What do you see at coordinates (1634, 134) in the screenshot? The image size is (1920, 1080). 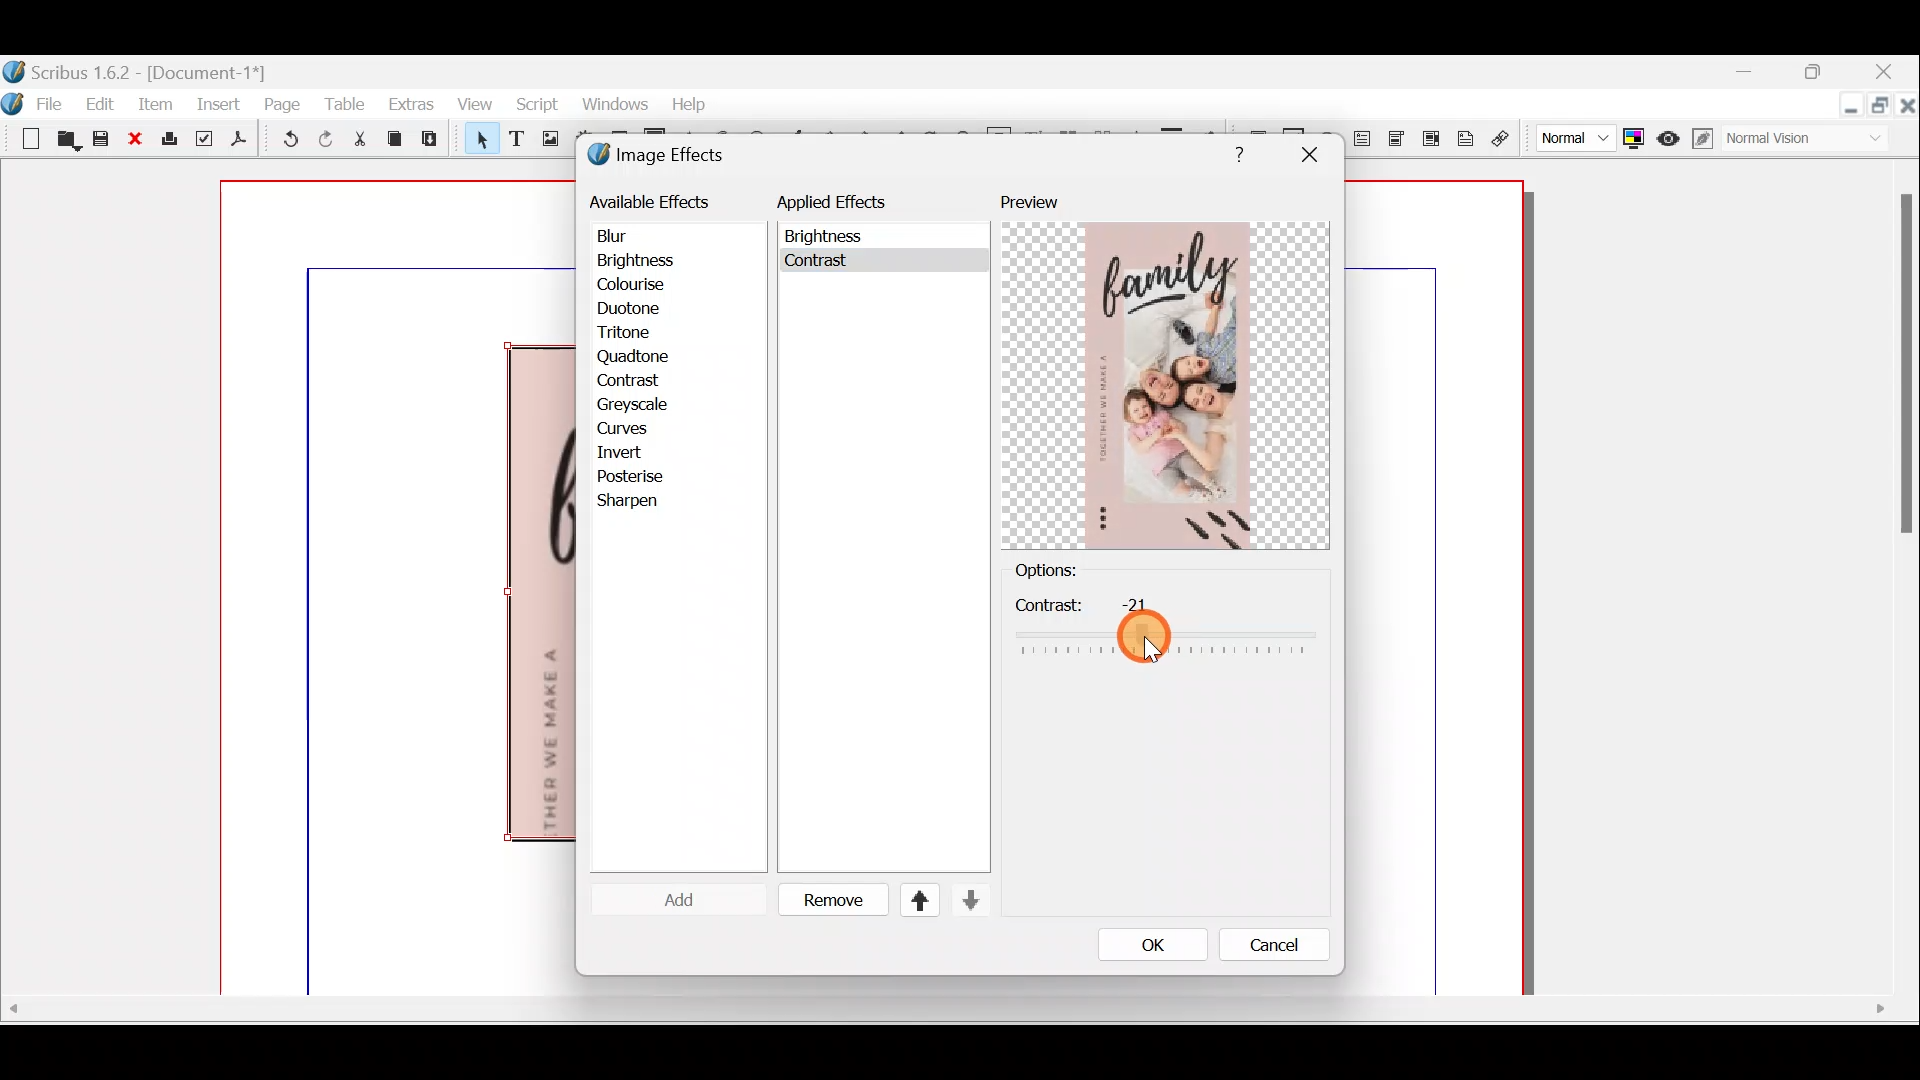 I see `Toggle colour management system` at bounding box center [1634, 134].